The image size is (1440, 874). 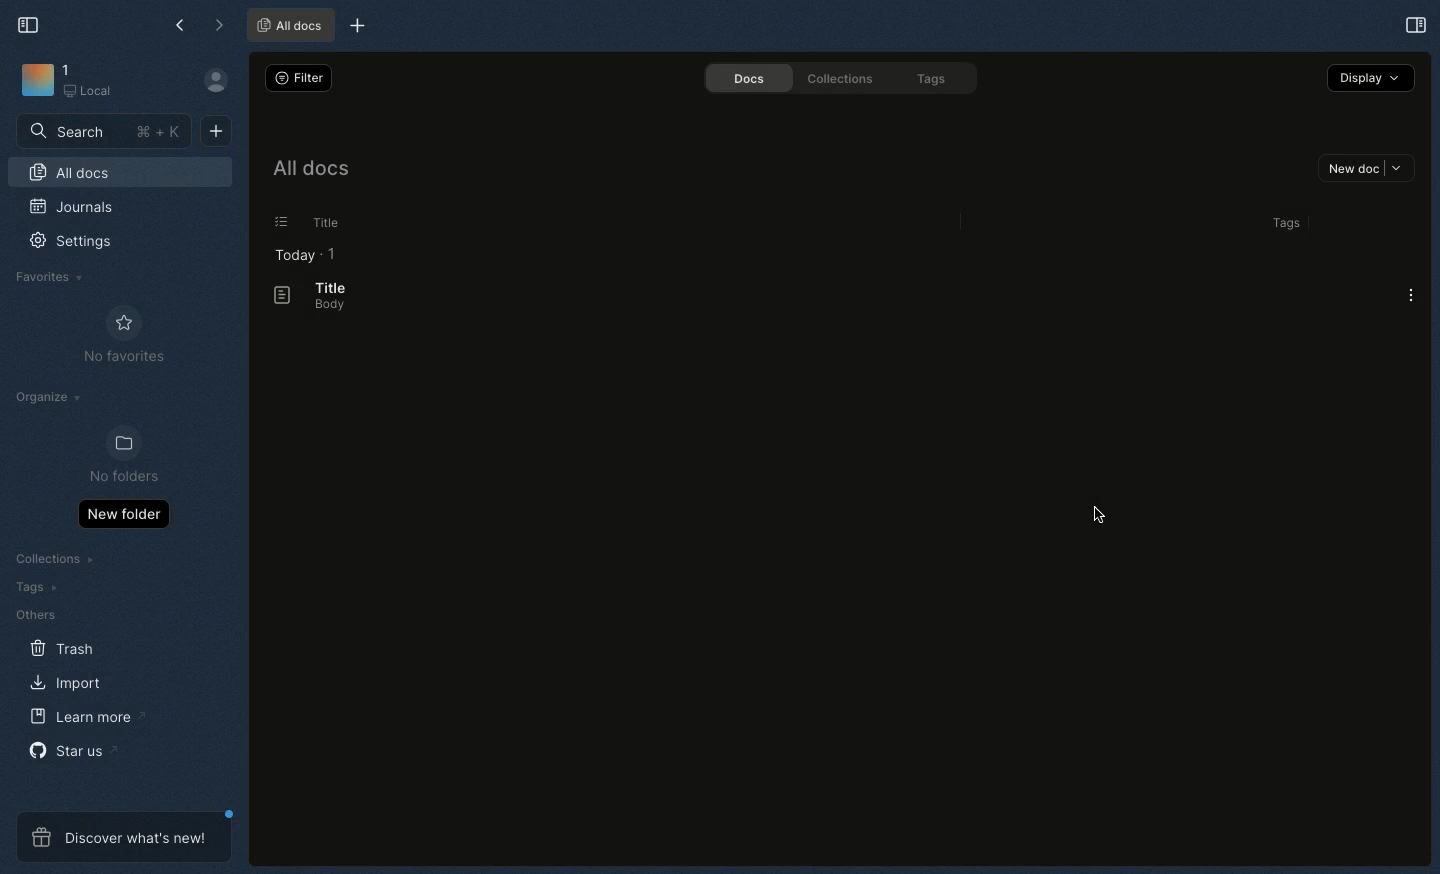 I want to click on Display, so click(x=1371, y=77).